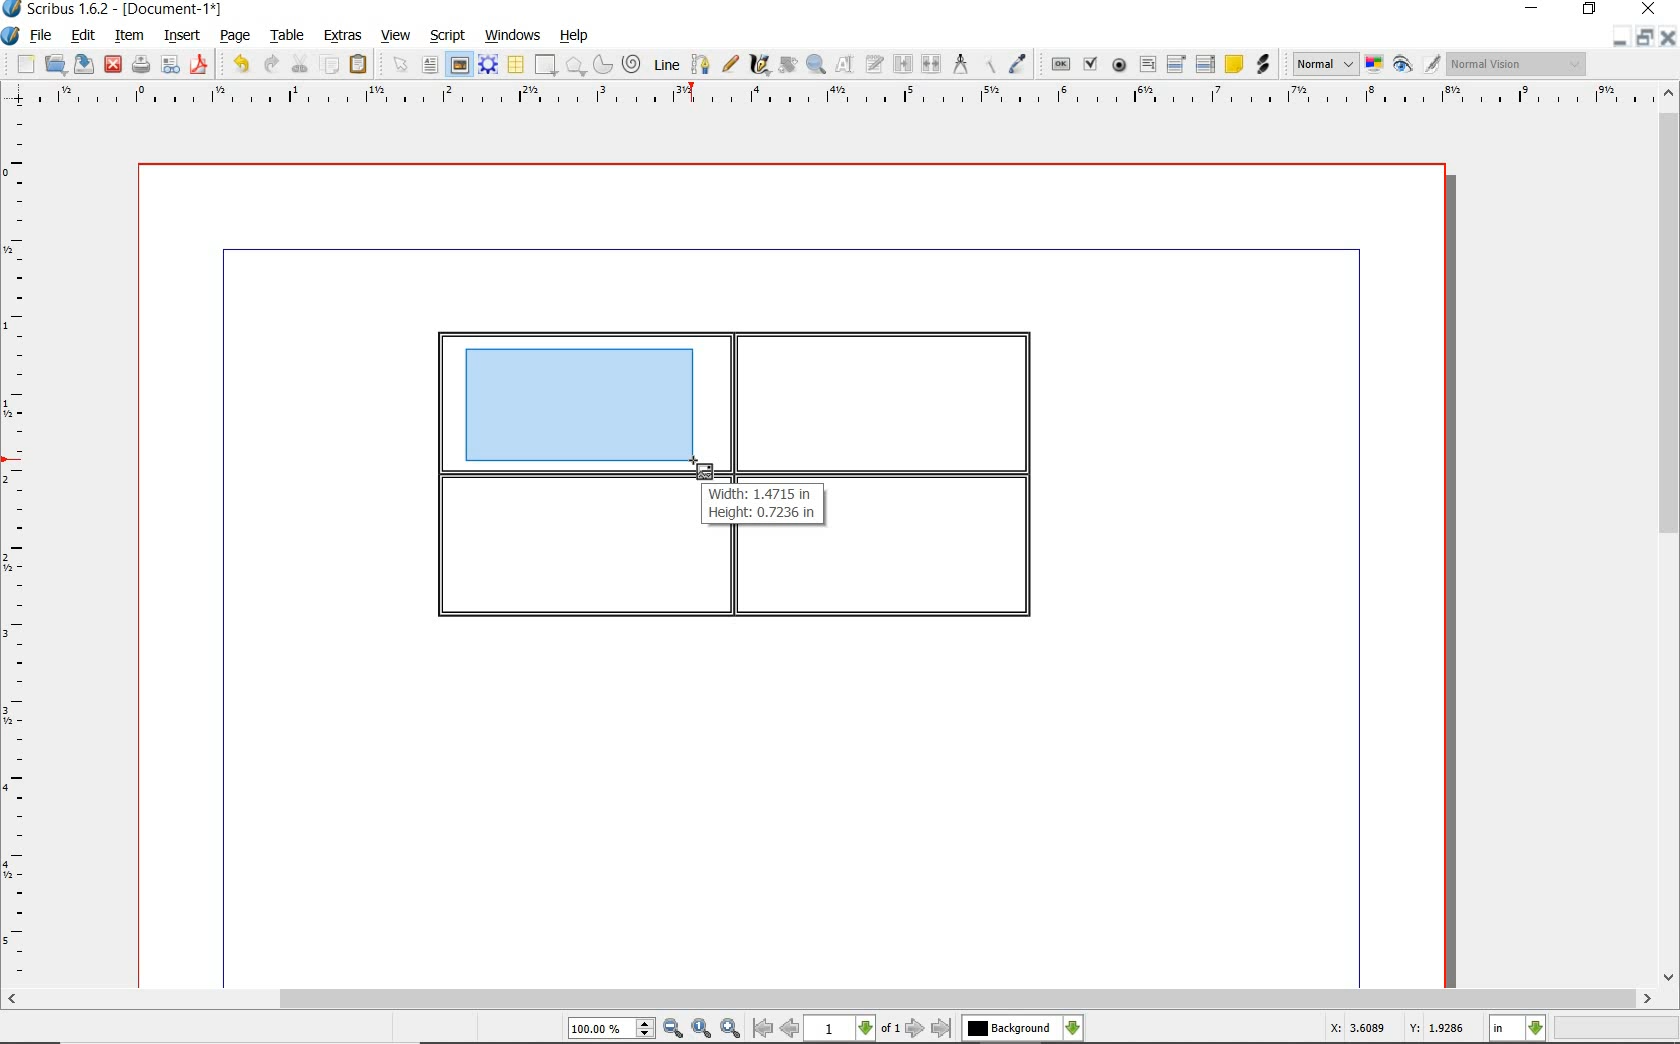  I want to click on pdf combo box, so click(1178, 65).